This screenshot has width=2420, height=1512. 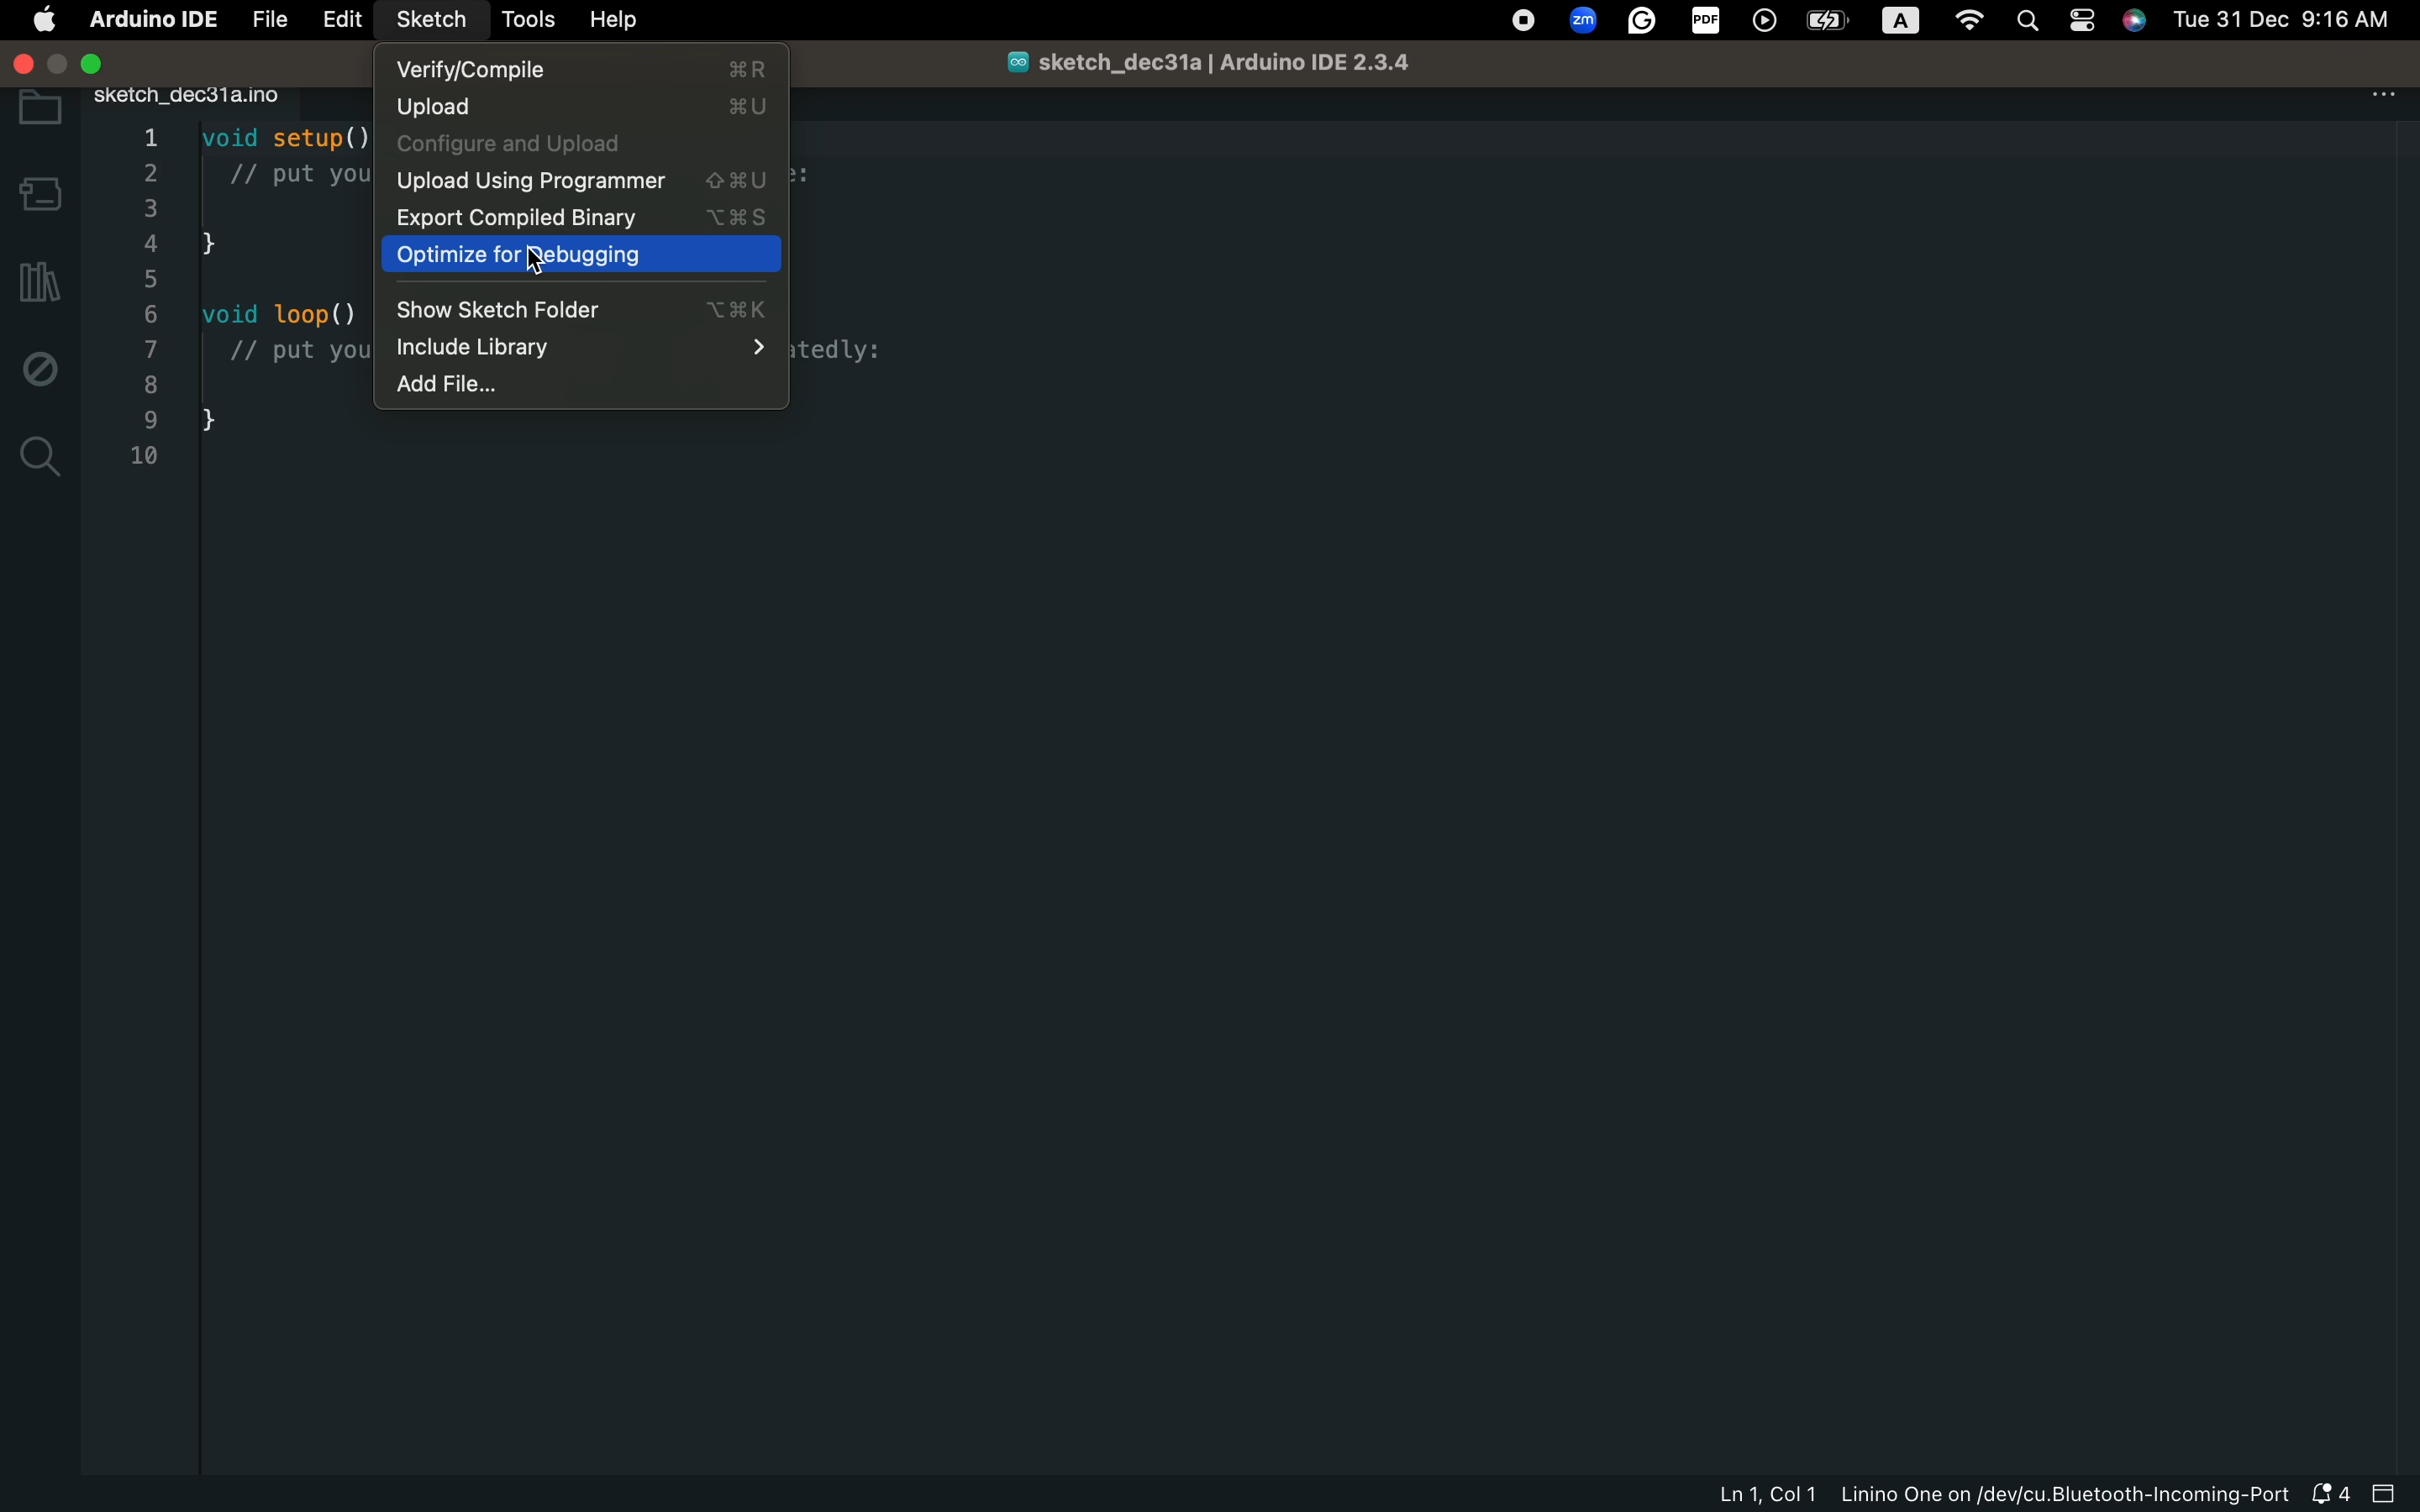 What do you see at coordinates (582, 350) in the screenshot?
I see `include library ` at bounding box center [582, 350].